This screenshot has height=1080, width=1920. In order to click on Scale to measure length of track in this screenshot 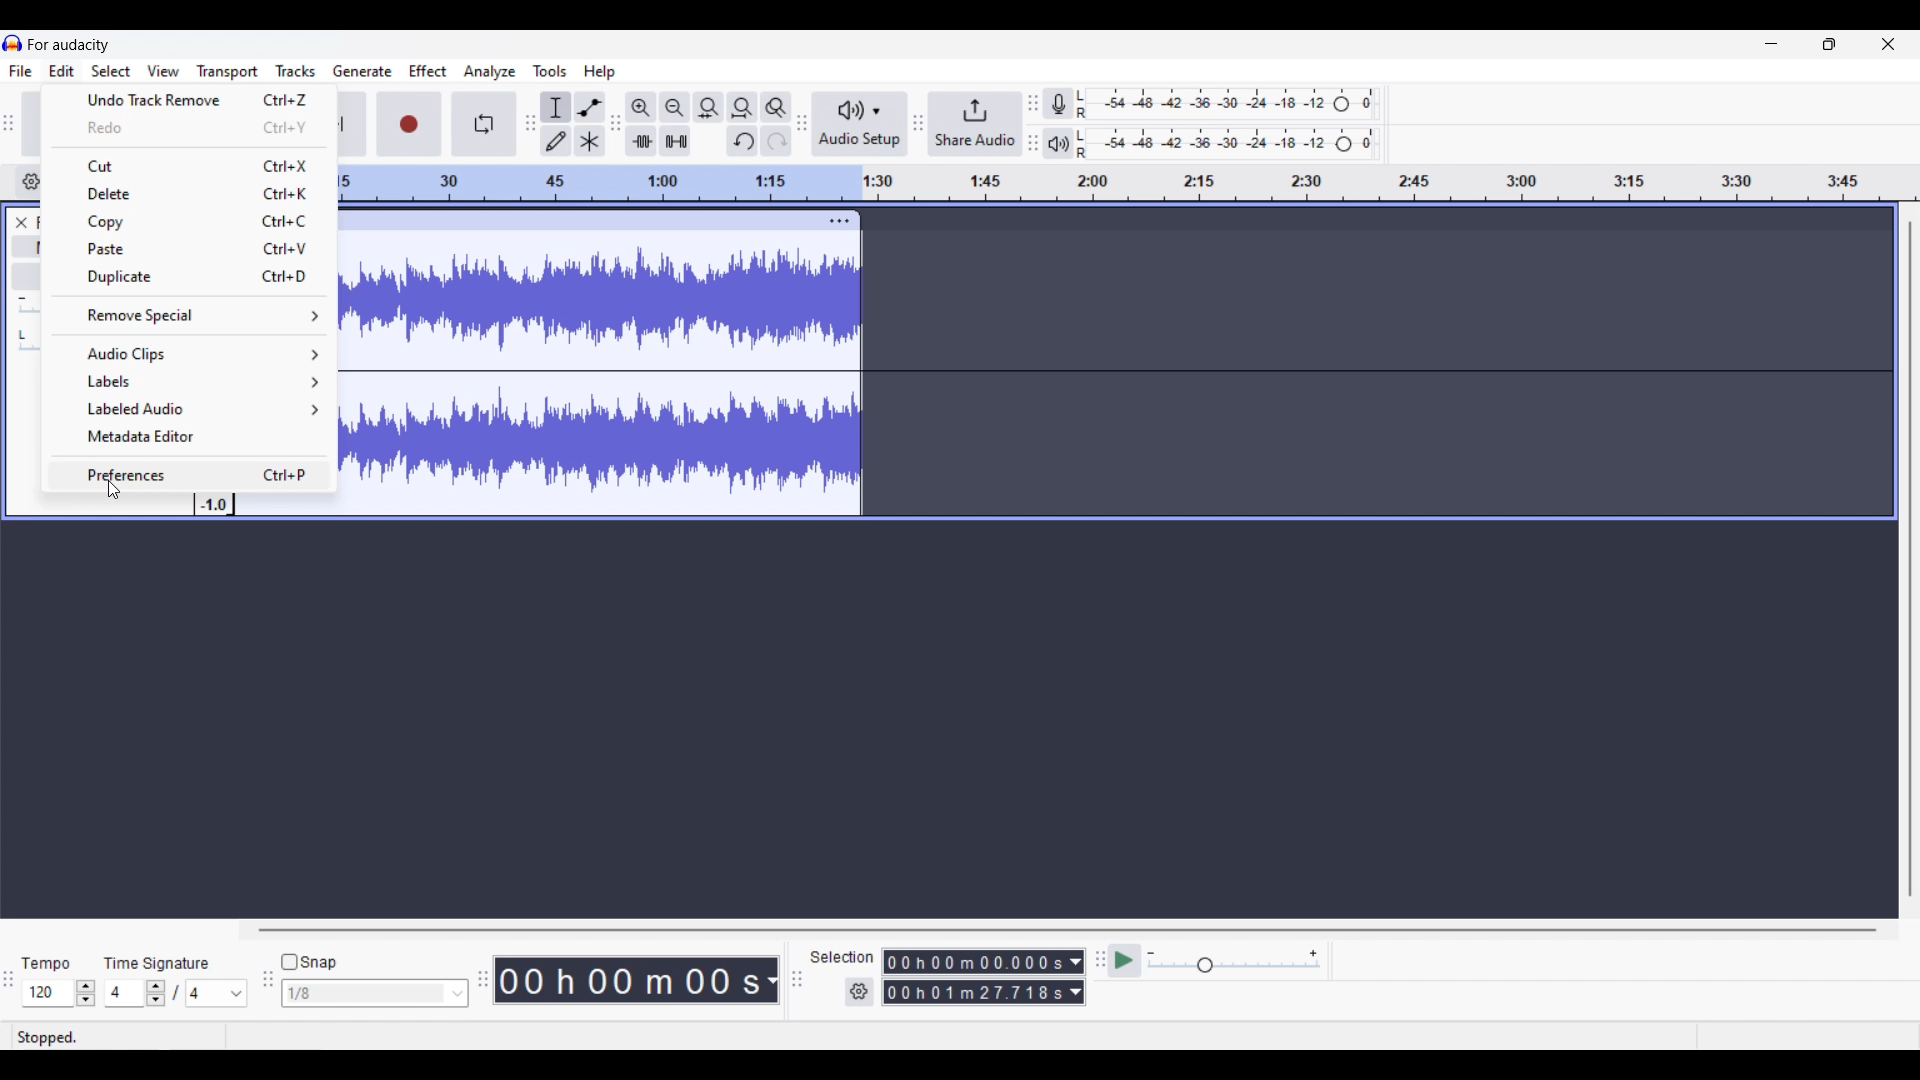, I will do `click(1130, 183)`.